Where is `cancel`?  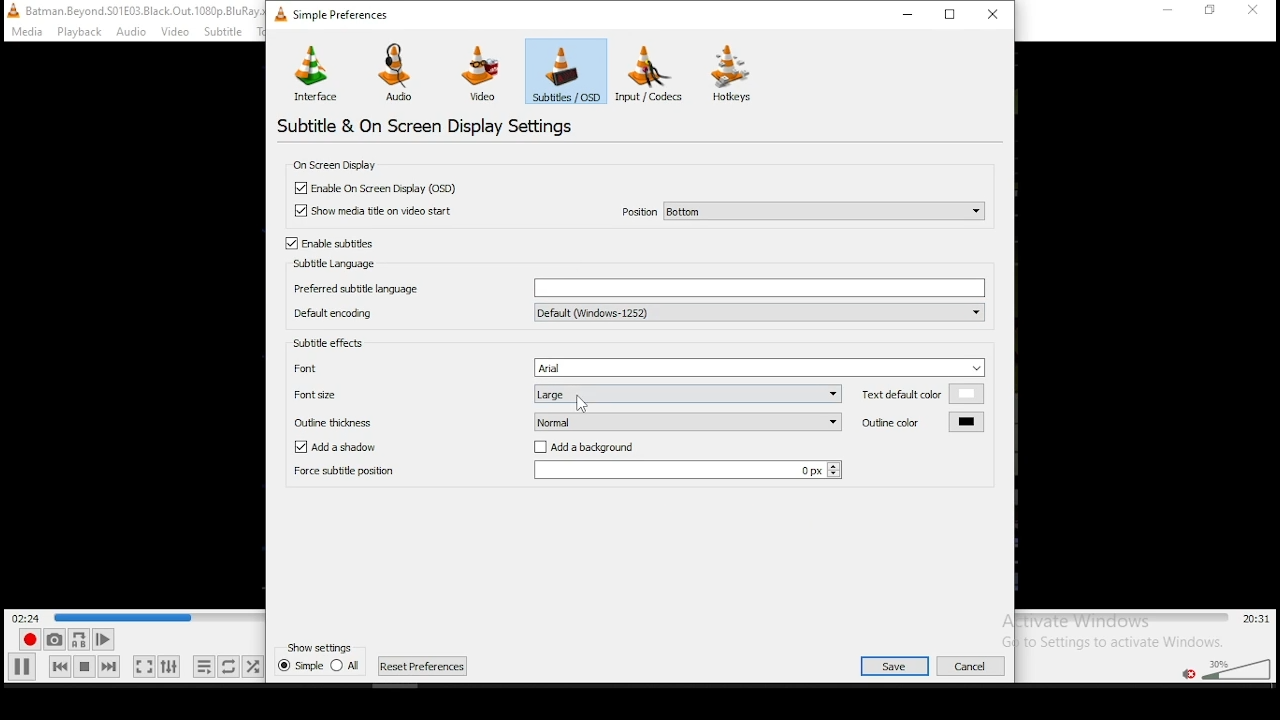 cancel is located at coordinates (972, 666).